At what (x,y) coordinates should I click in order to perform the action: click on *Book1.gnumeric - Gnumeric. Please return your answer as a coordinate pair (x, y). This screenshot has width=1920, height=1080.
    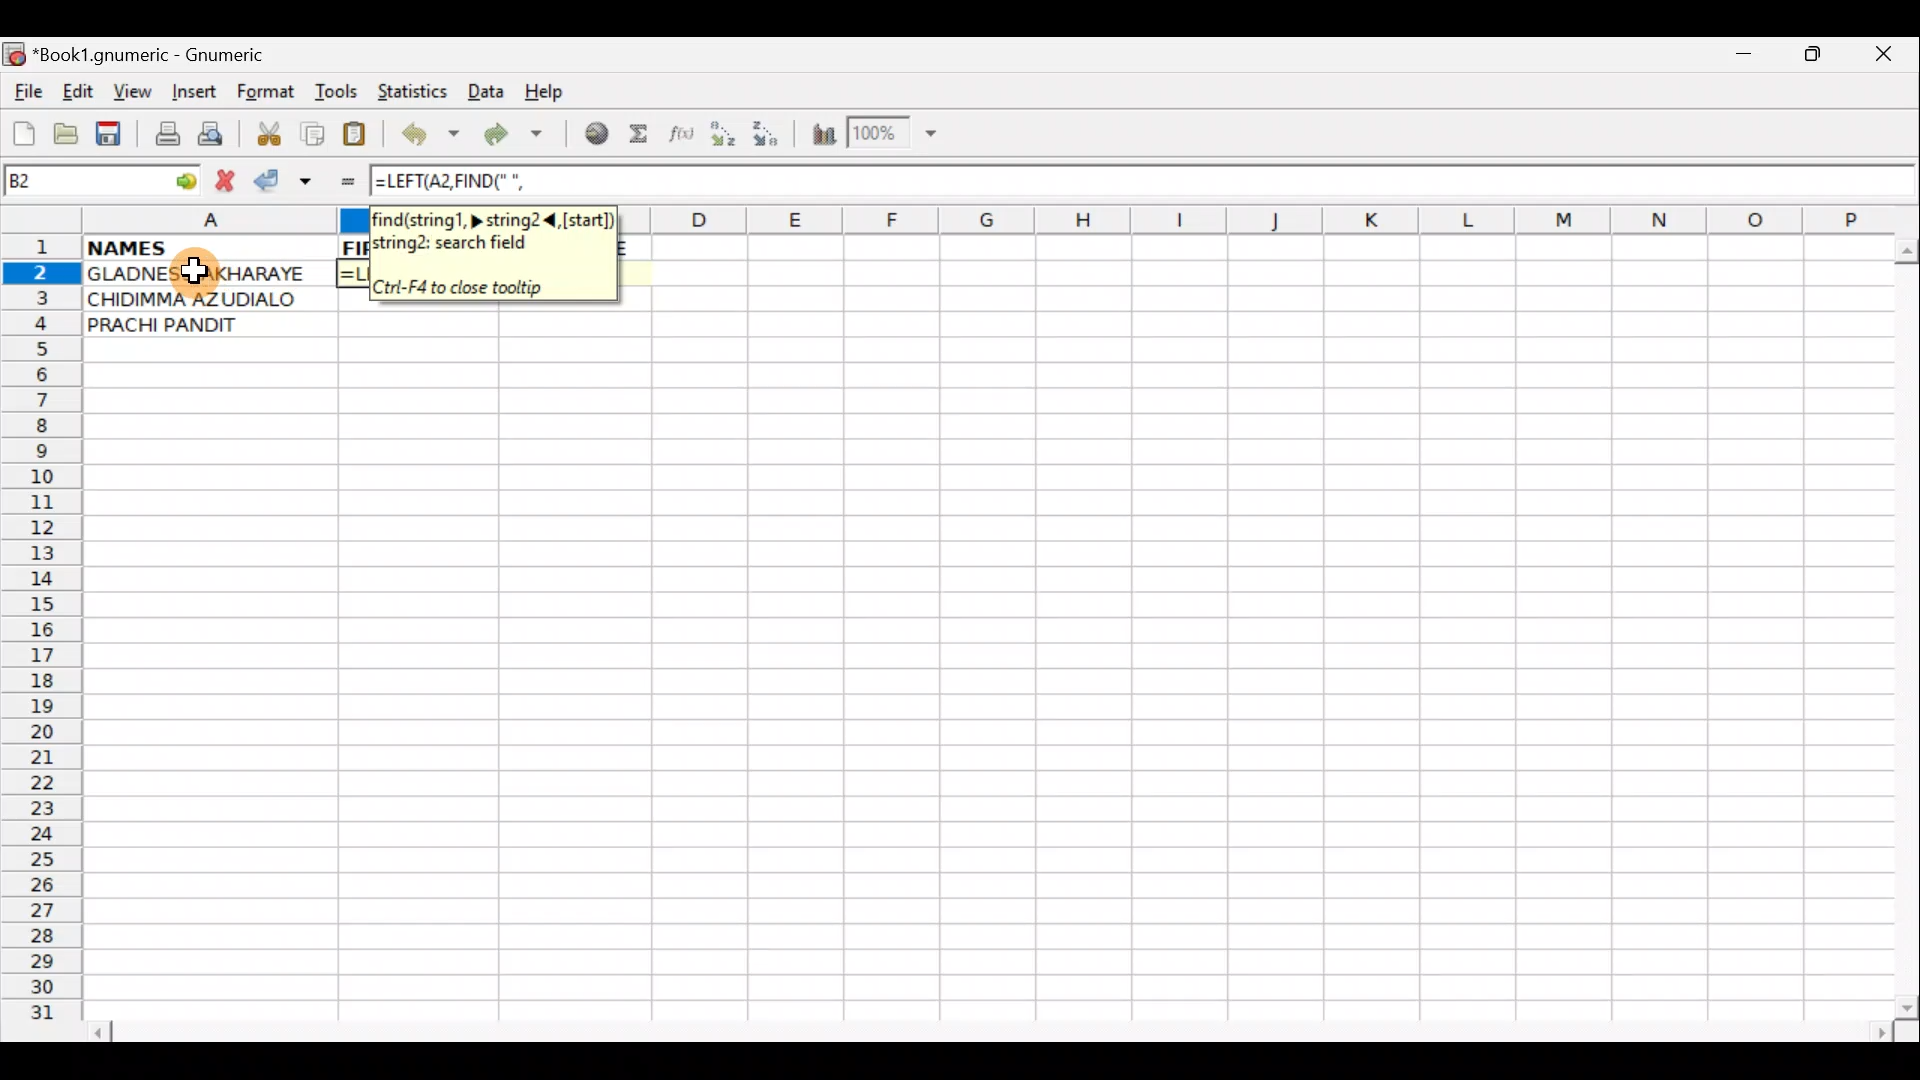
    Looking at the image, I should click on (167, 55).